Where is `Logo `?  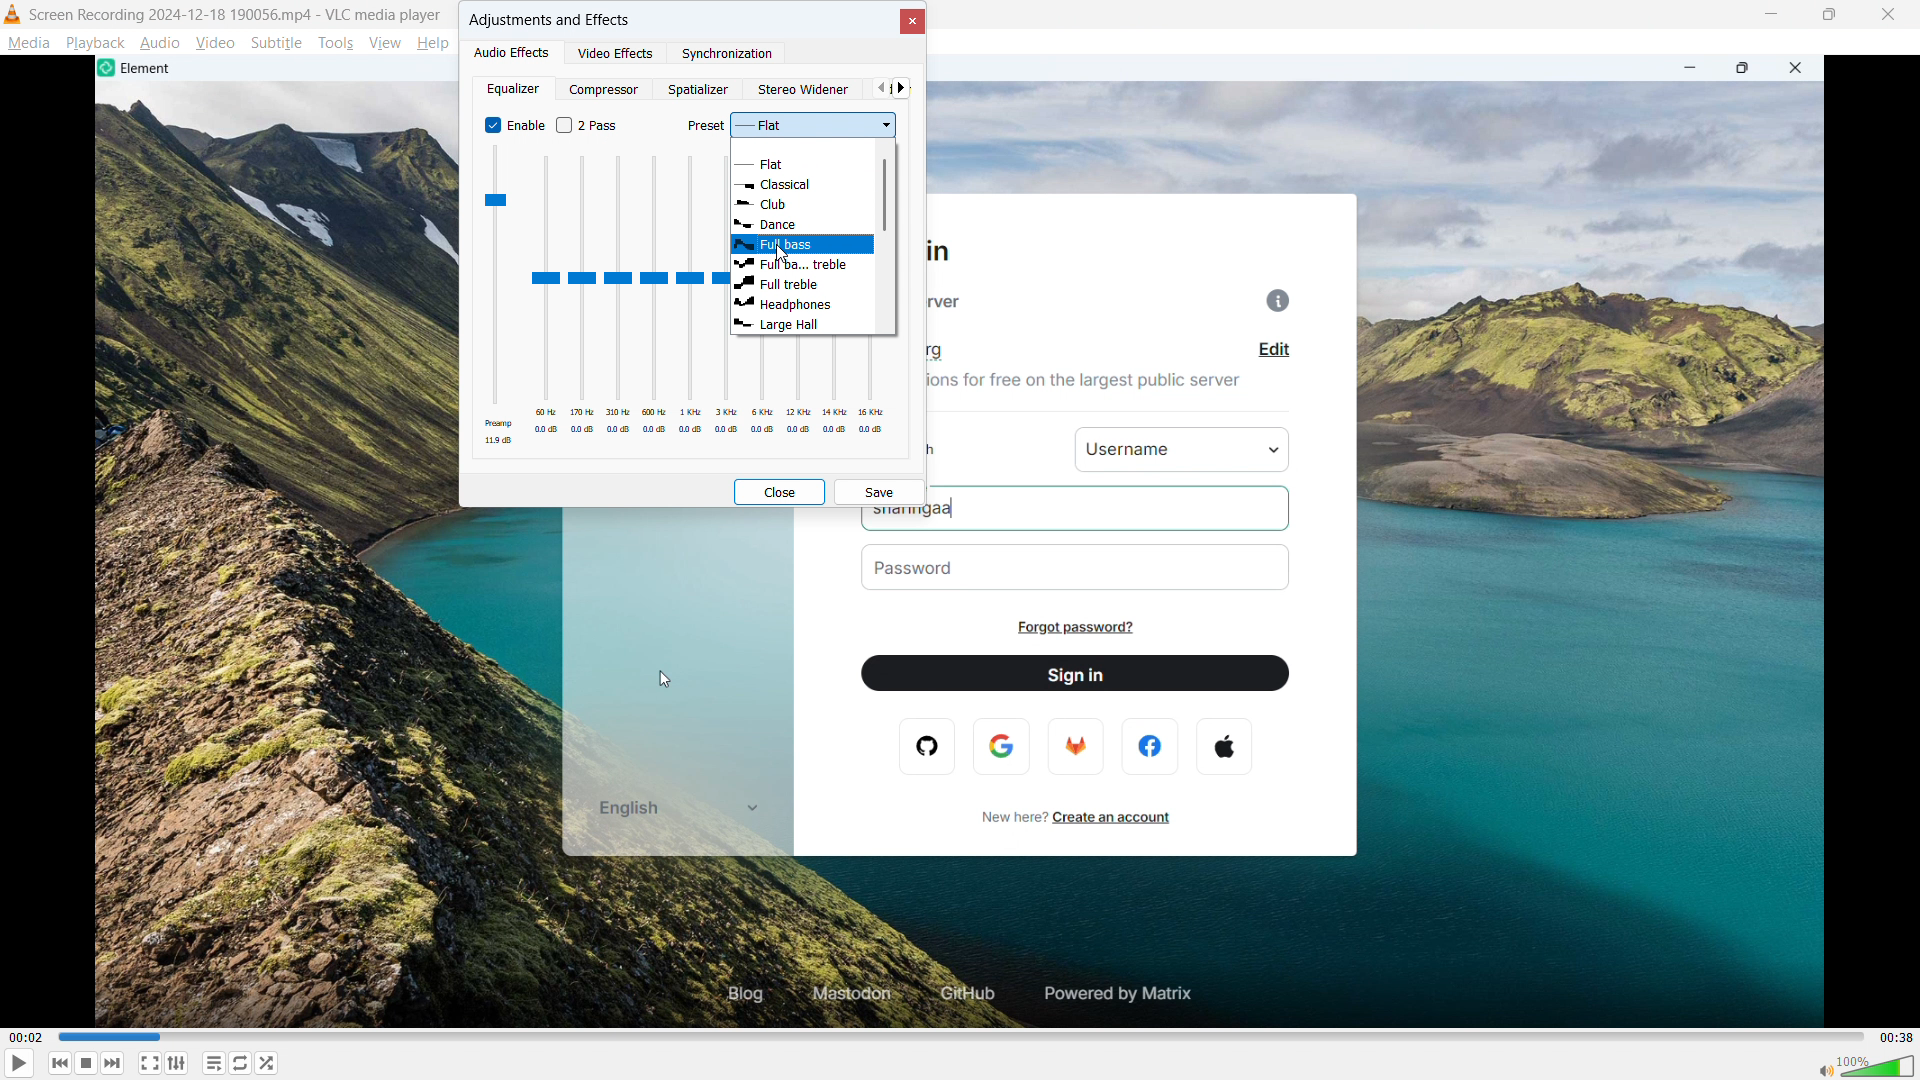 Logo  is located at coordinates (13, 15).